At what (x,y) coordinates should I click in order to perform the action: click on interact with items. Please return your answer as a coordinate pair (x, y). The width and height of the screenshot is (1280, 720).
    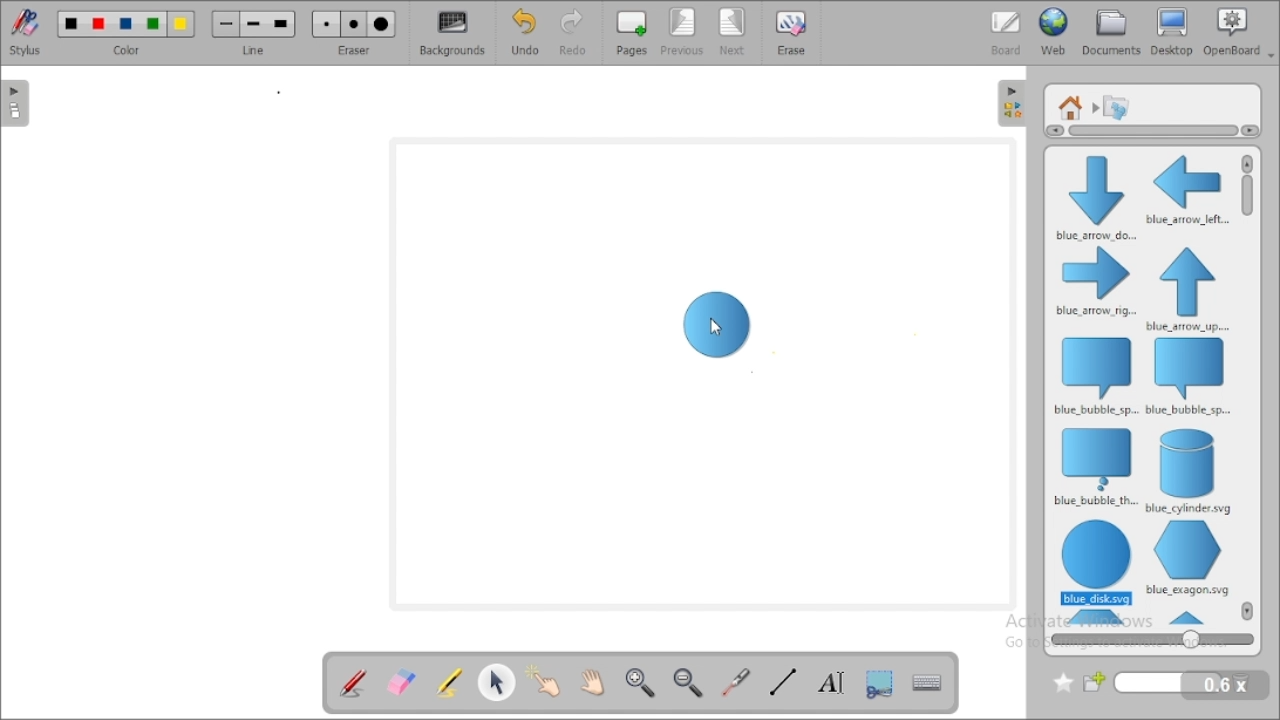
    Looking at the image, I should click on (547, 679).